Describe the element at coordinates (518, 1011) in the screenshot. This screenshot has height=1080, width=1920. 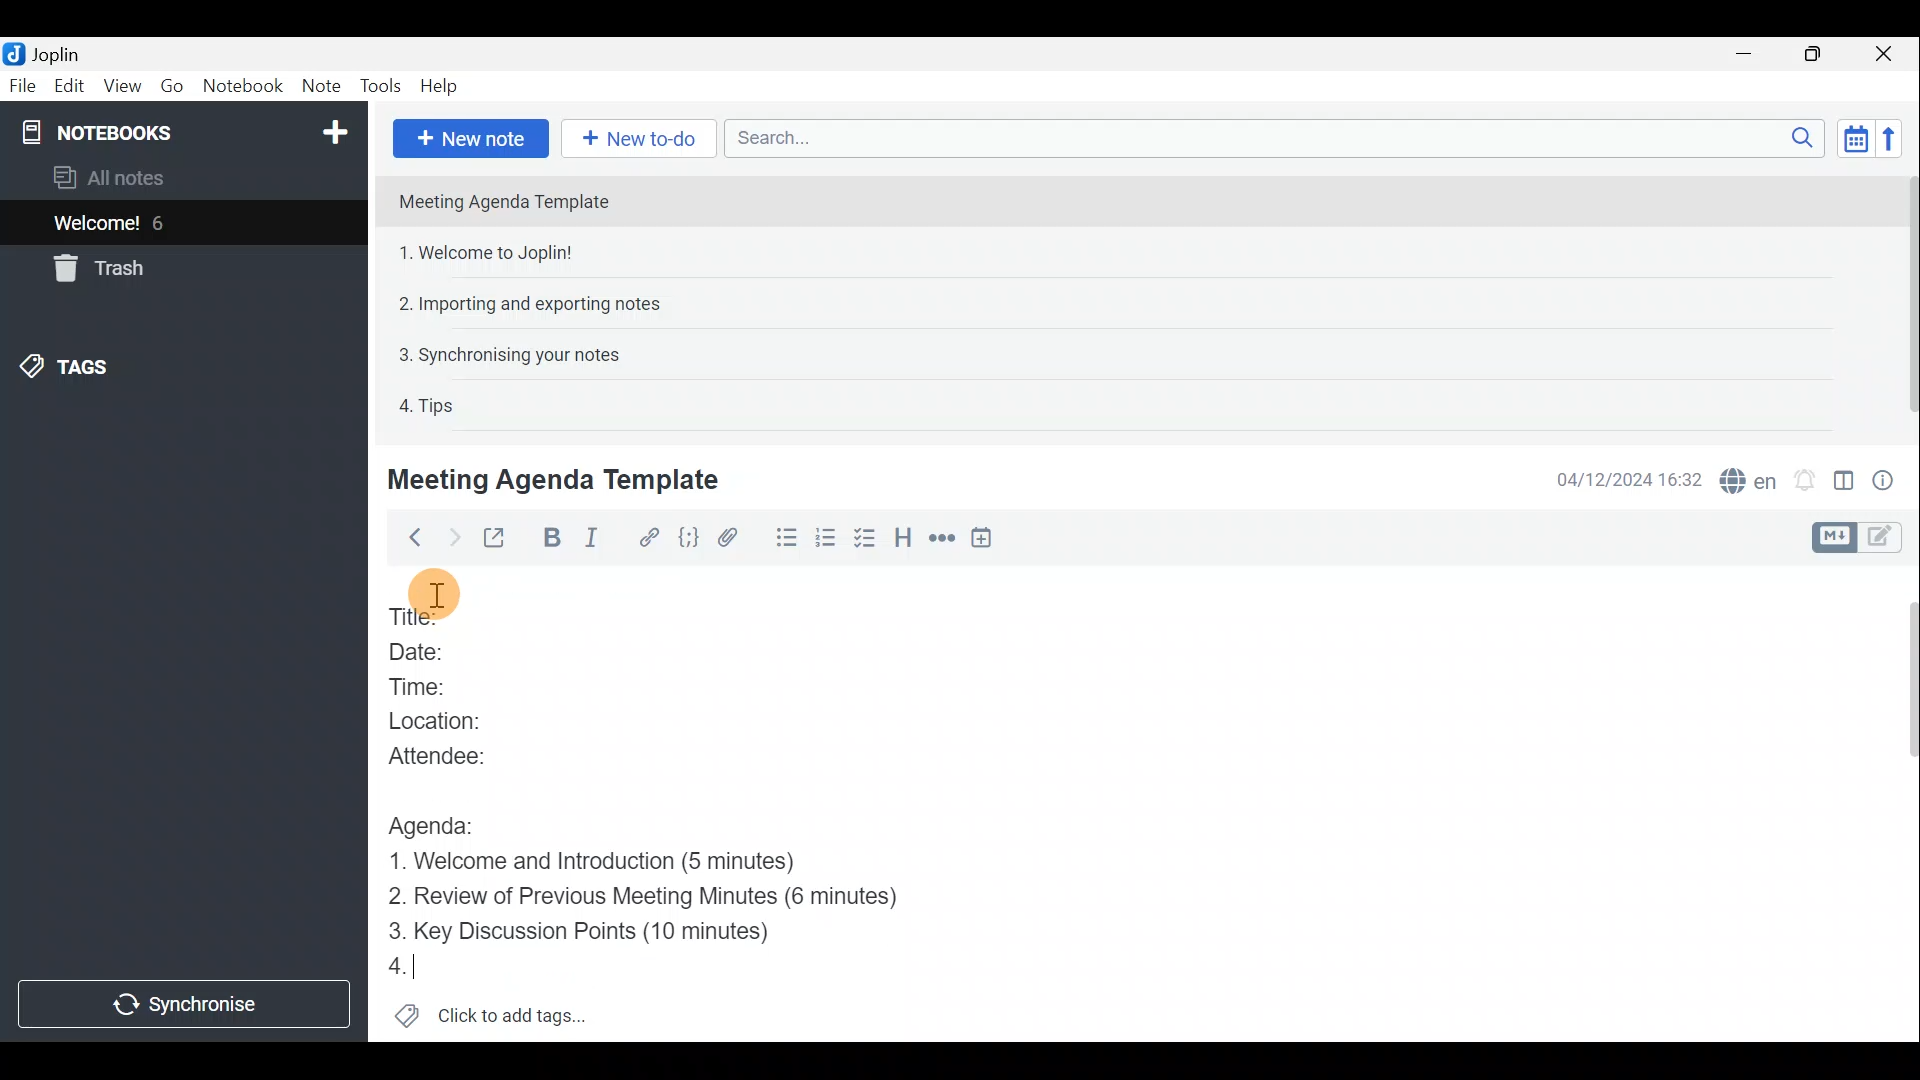
I see `Click to add tags` at that location.